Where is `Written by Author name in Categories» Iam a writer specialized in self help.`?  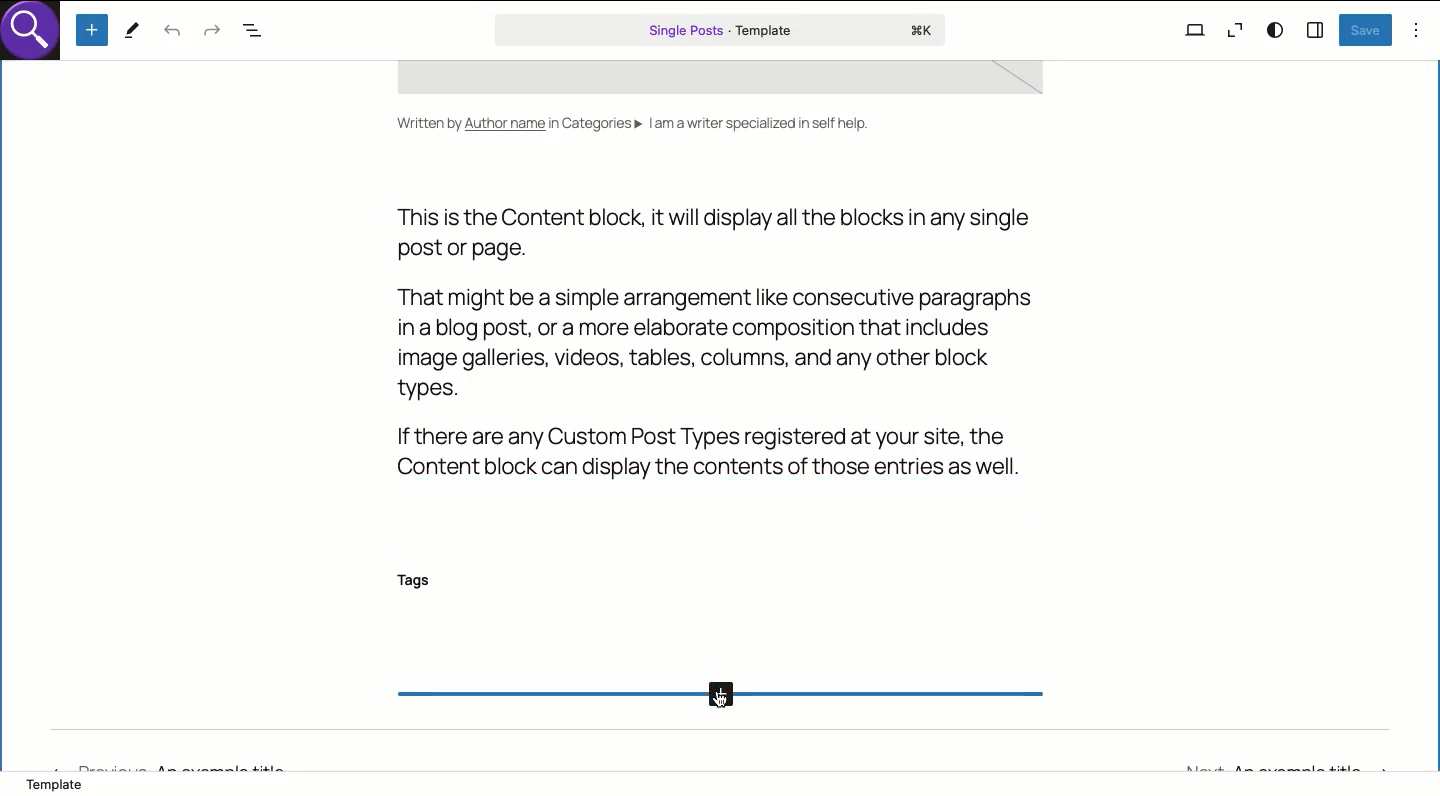
Written by Author name in Categories» Iam a writer specialized in self help. is located at coordinates (631, 129).